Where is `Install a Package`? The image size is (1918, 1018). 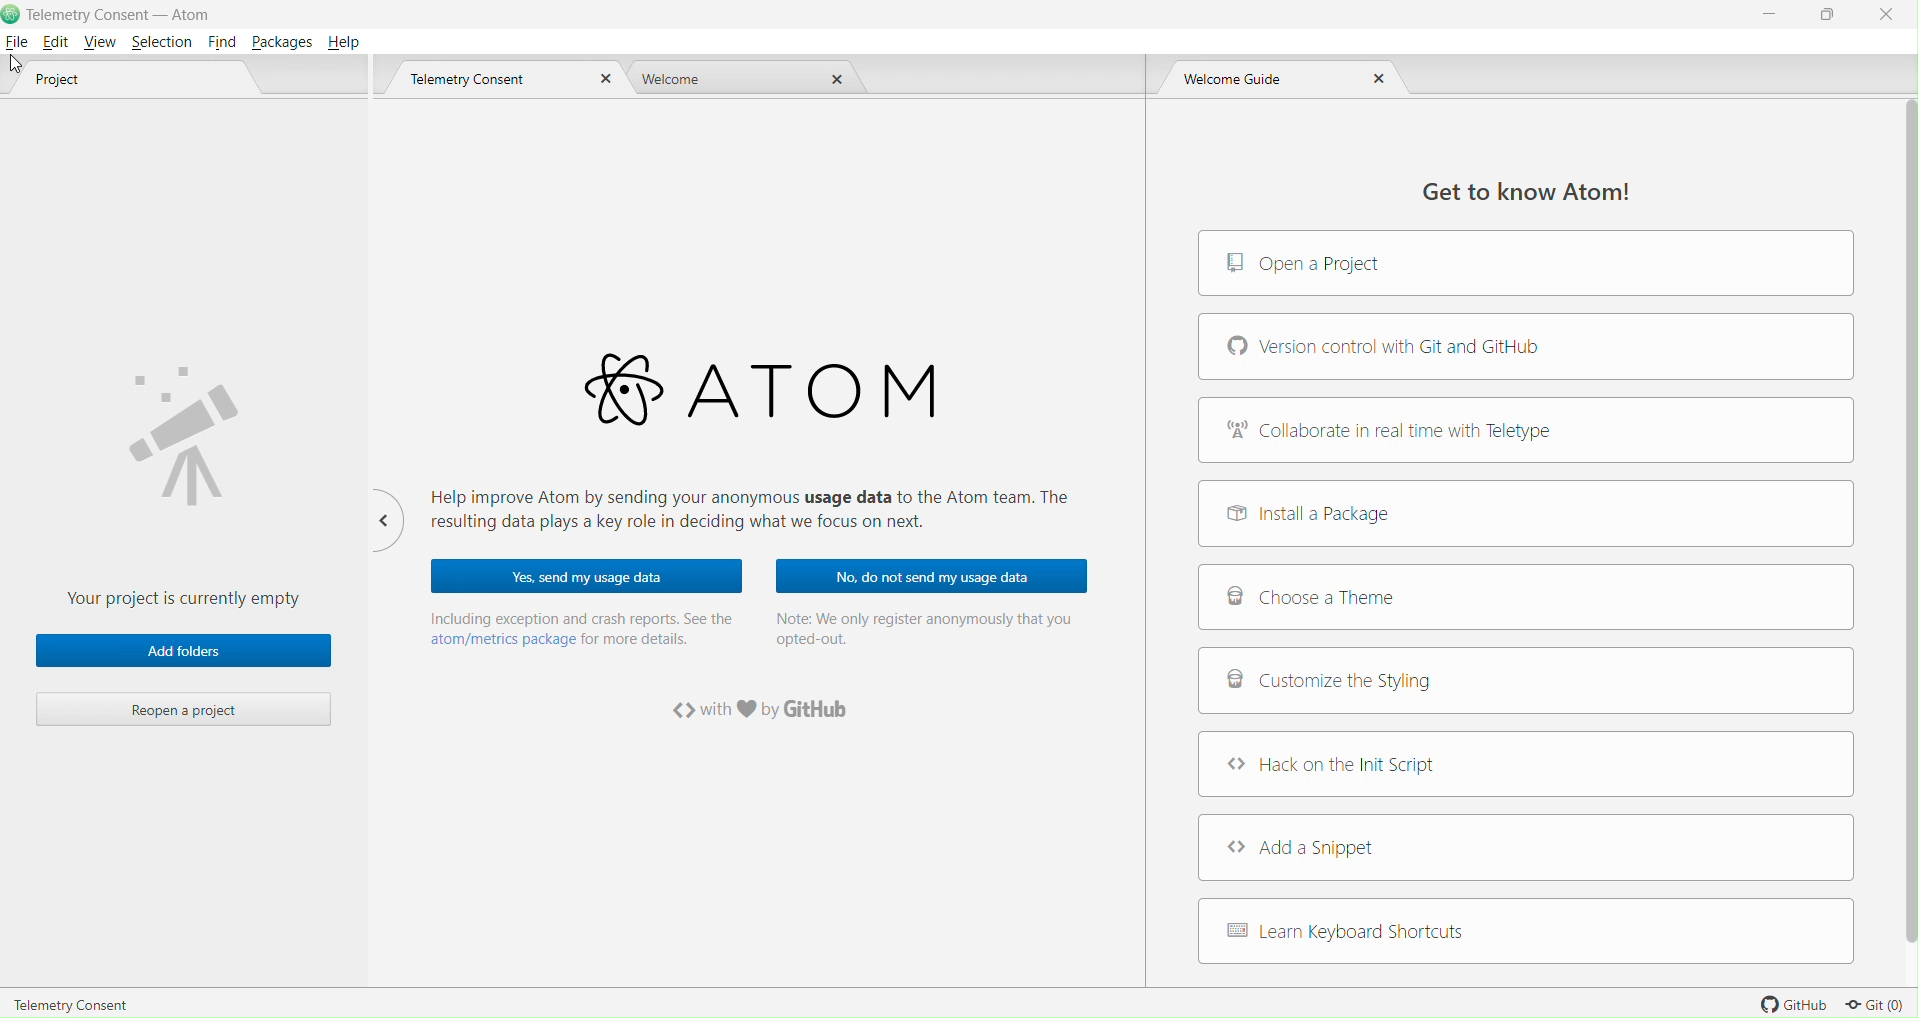 Install a Package is located at coordinates (1525, 513).